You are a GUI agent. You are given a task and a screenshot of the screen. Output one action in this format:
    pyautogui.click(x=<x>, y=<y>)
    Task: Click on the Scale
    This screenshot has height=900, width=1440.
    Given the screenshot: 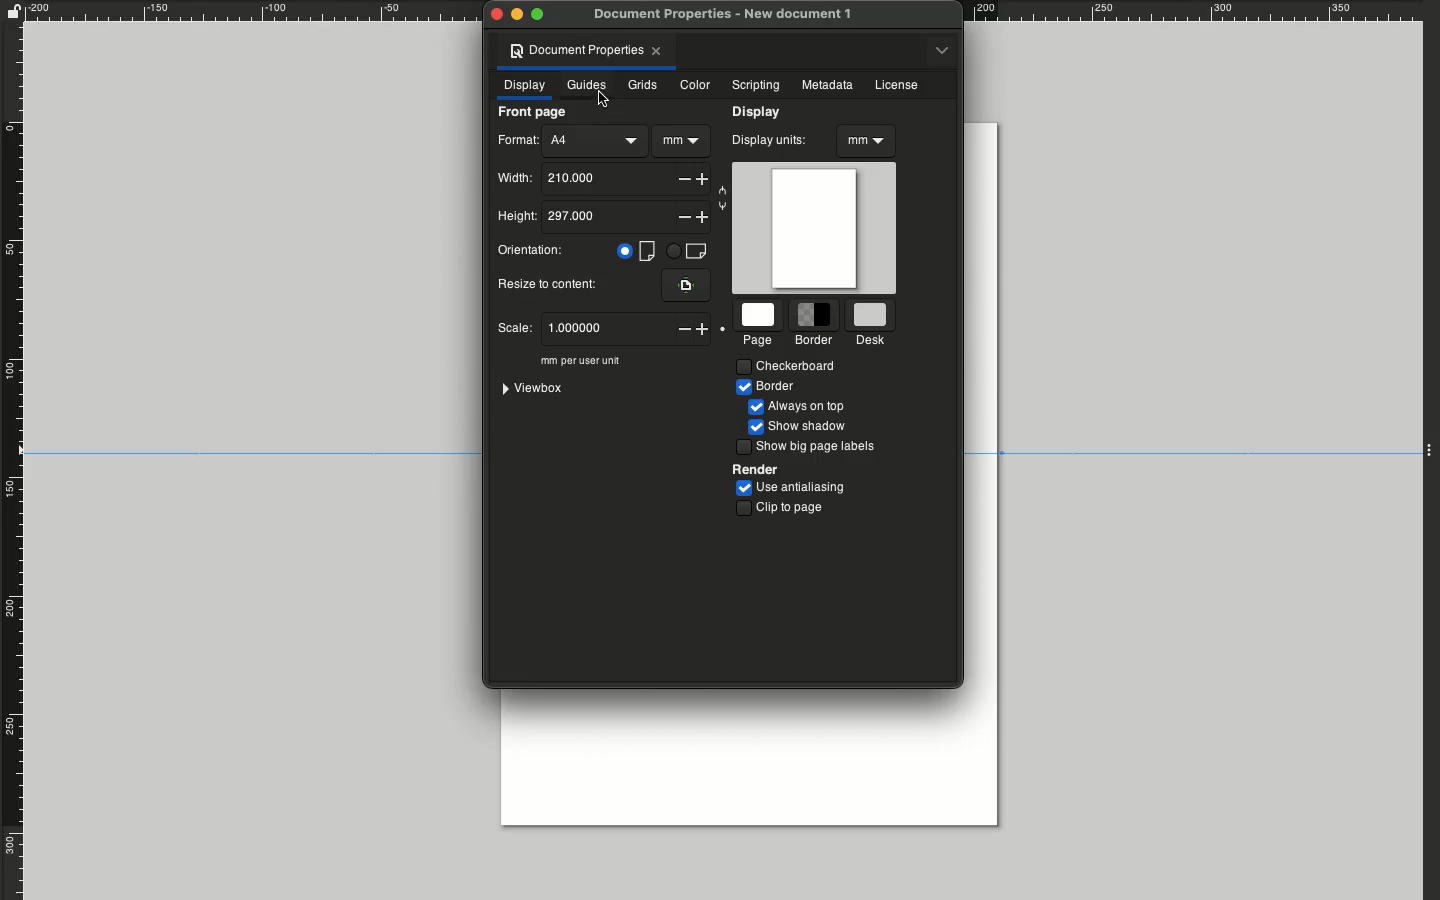 What is the action you would take?
    pyautogui.click(x=513, y=327)
    